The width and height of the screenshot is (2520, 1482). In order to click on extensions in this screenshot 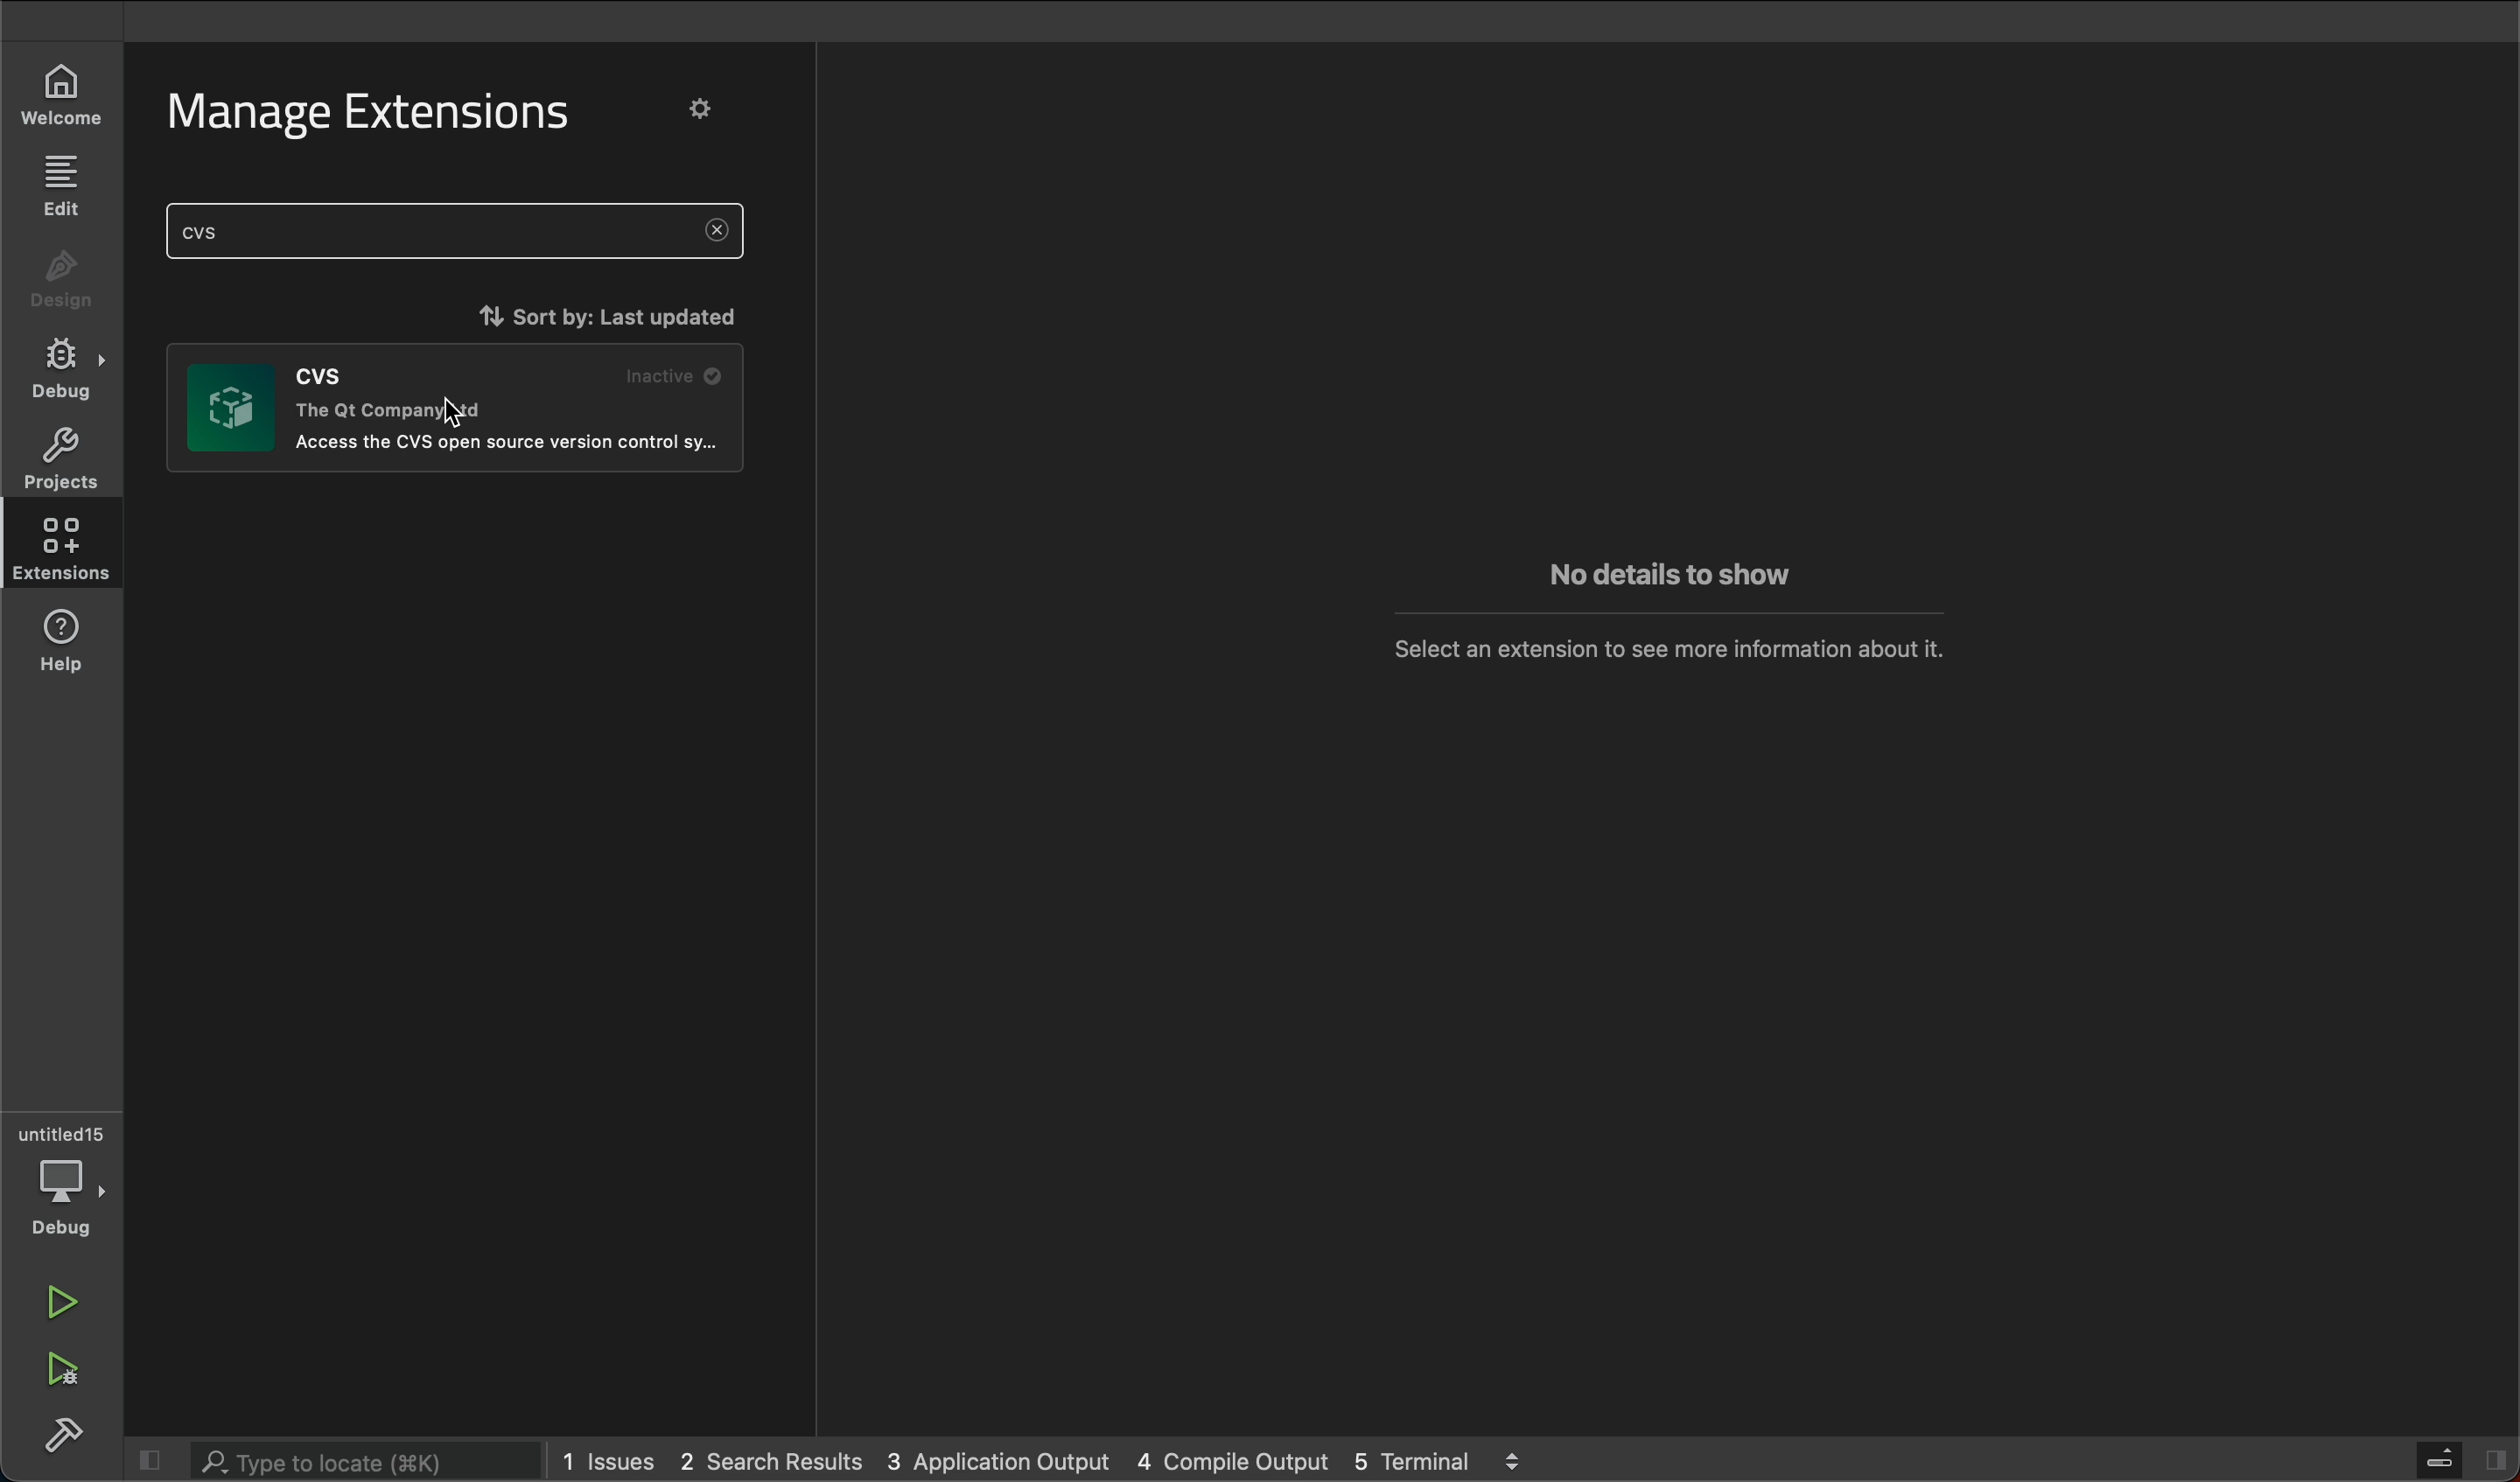, I will do `click(57, 547)`.